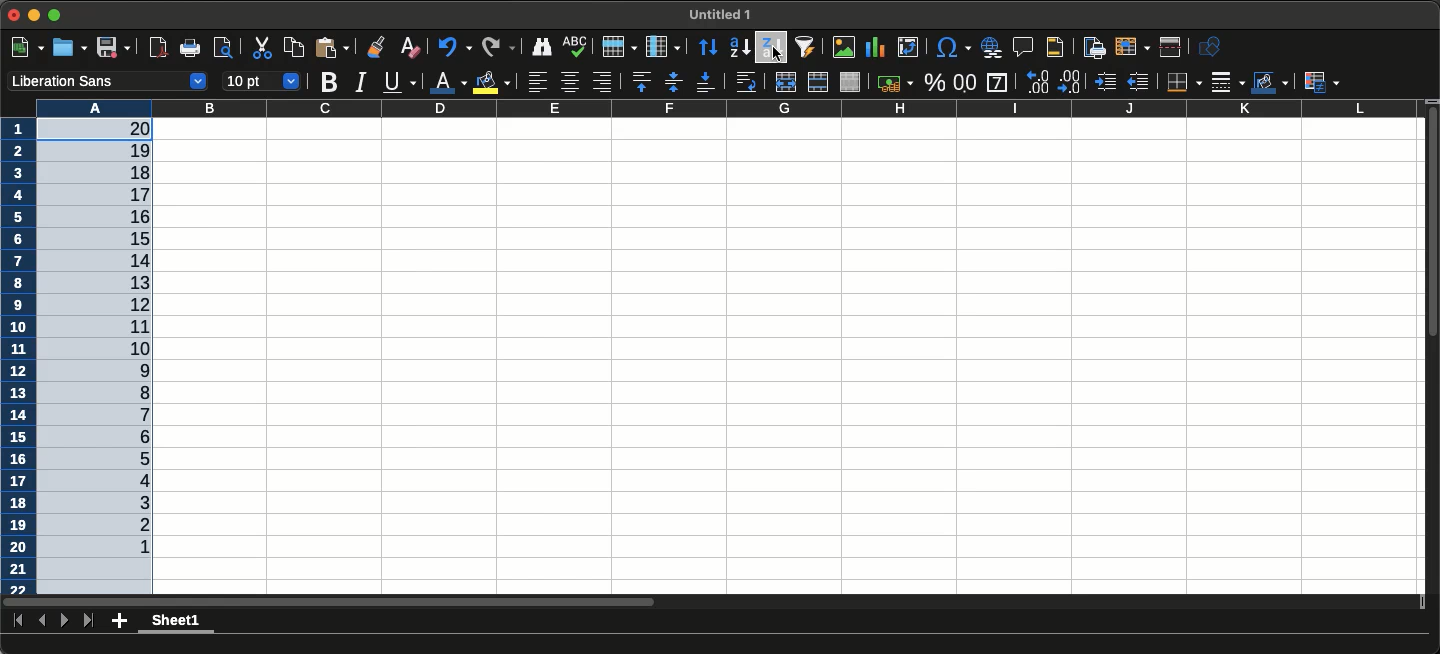 The image size is (1440, 654). Describe the element at coordinates (768, 48) in the screenshot. I see `Sort descending` at that location.